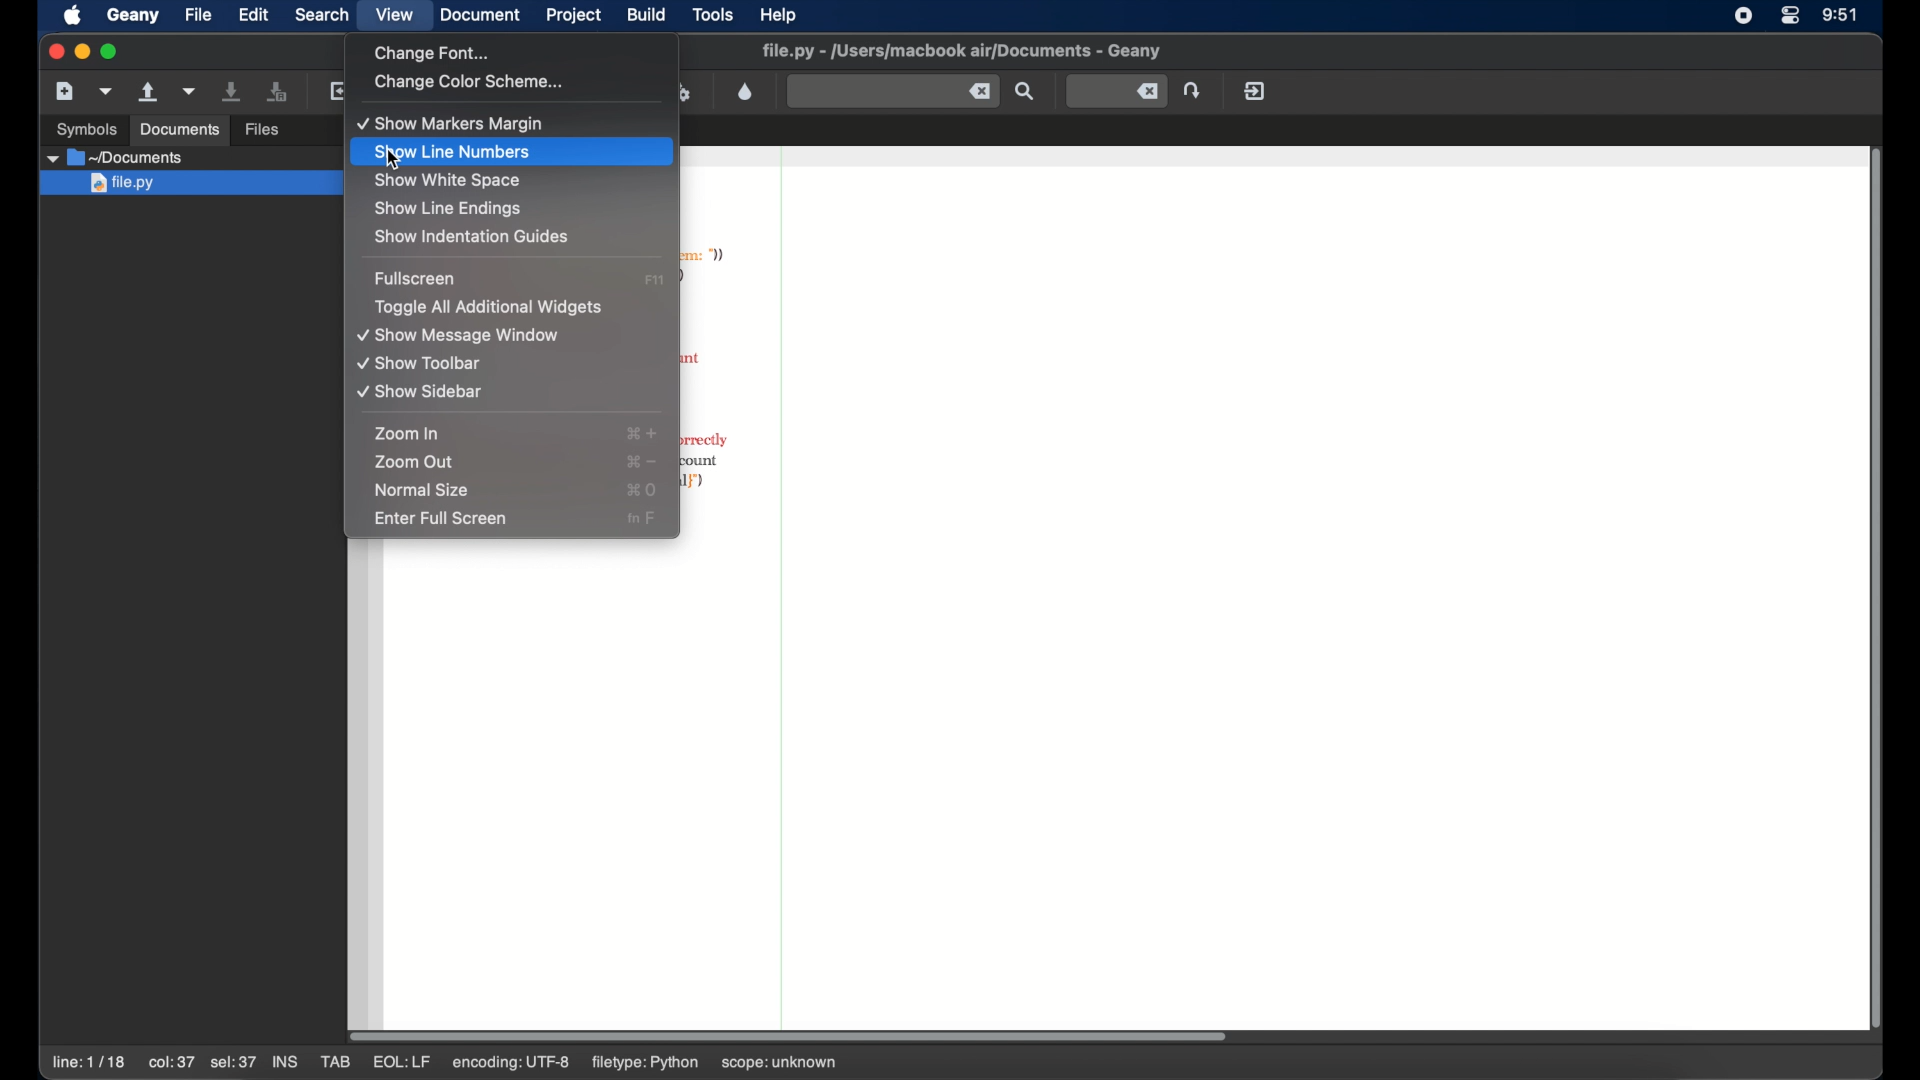  Describe the element at coordinates (421, 491) in the screenshot. I see `normal size` at that location.